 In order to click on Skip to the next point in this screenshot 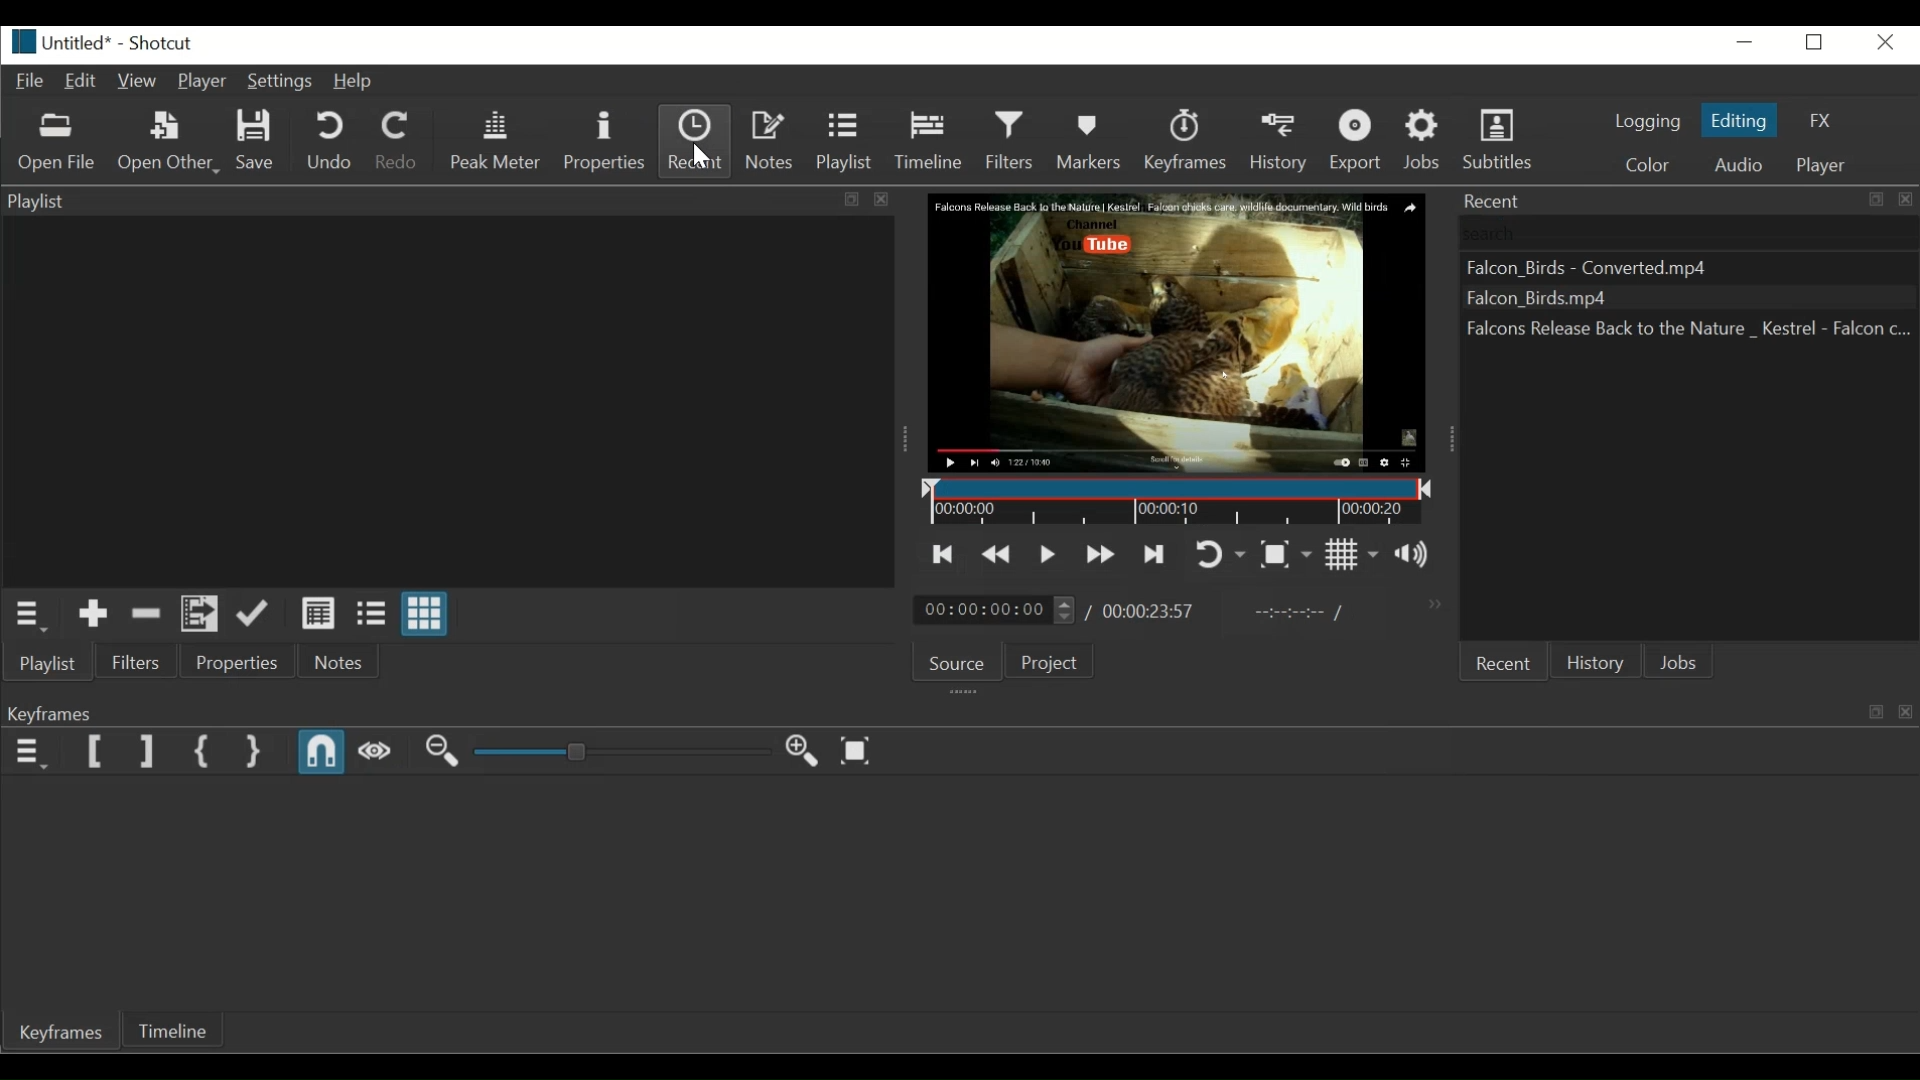, I will do `click(1154, 556)`.